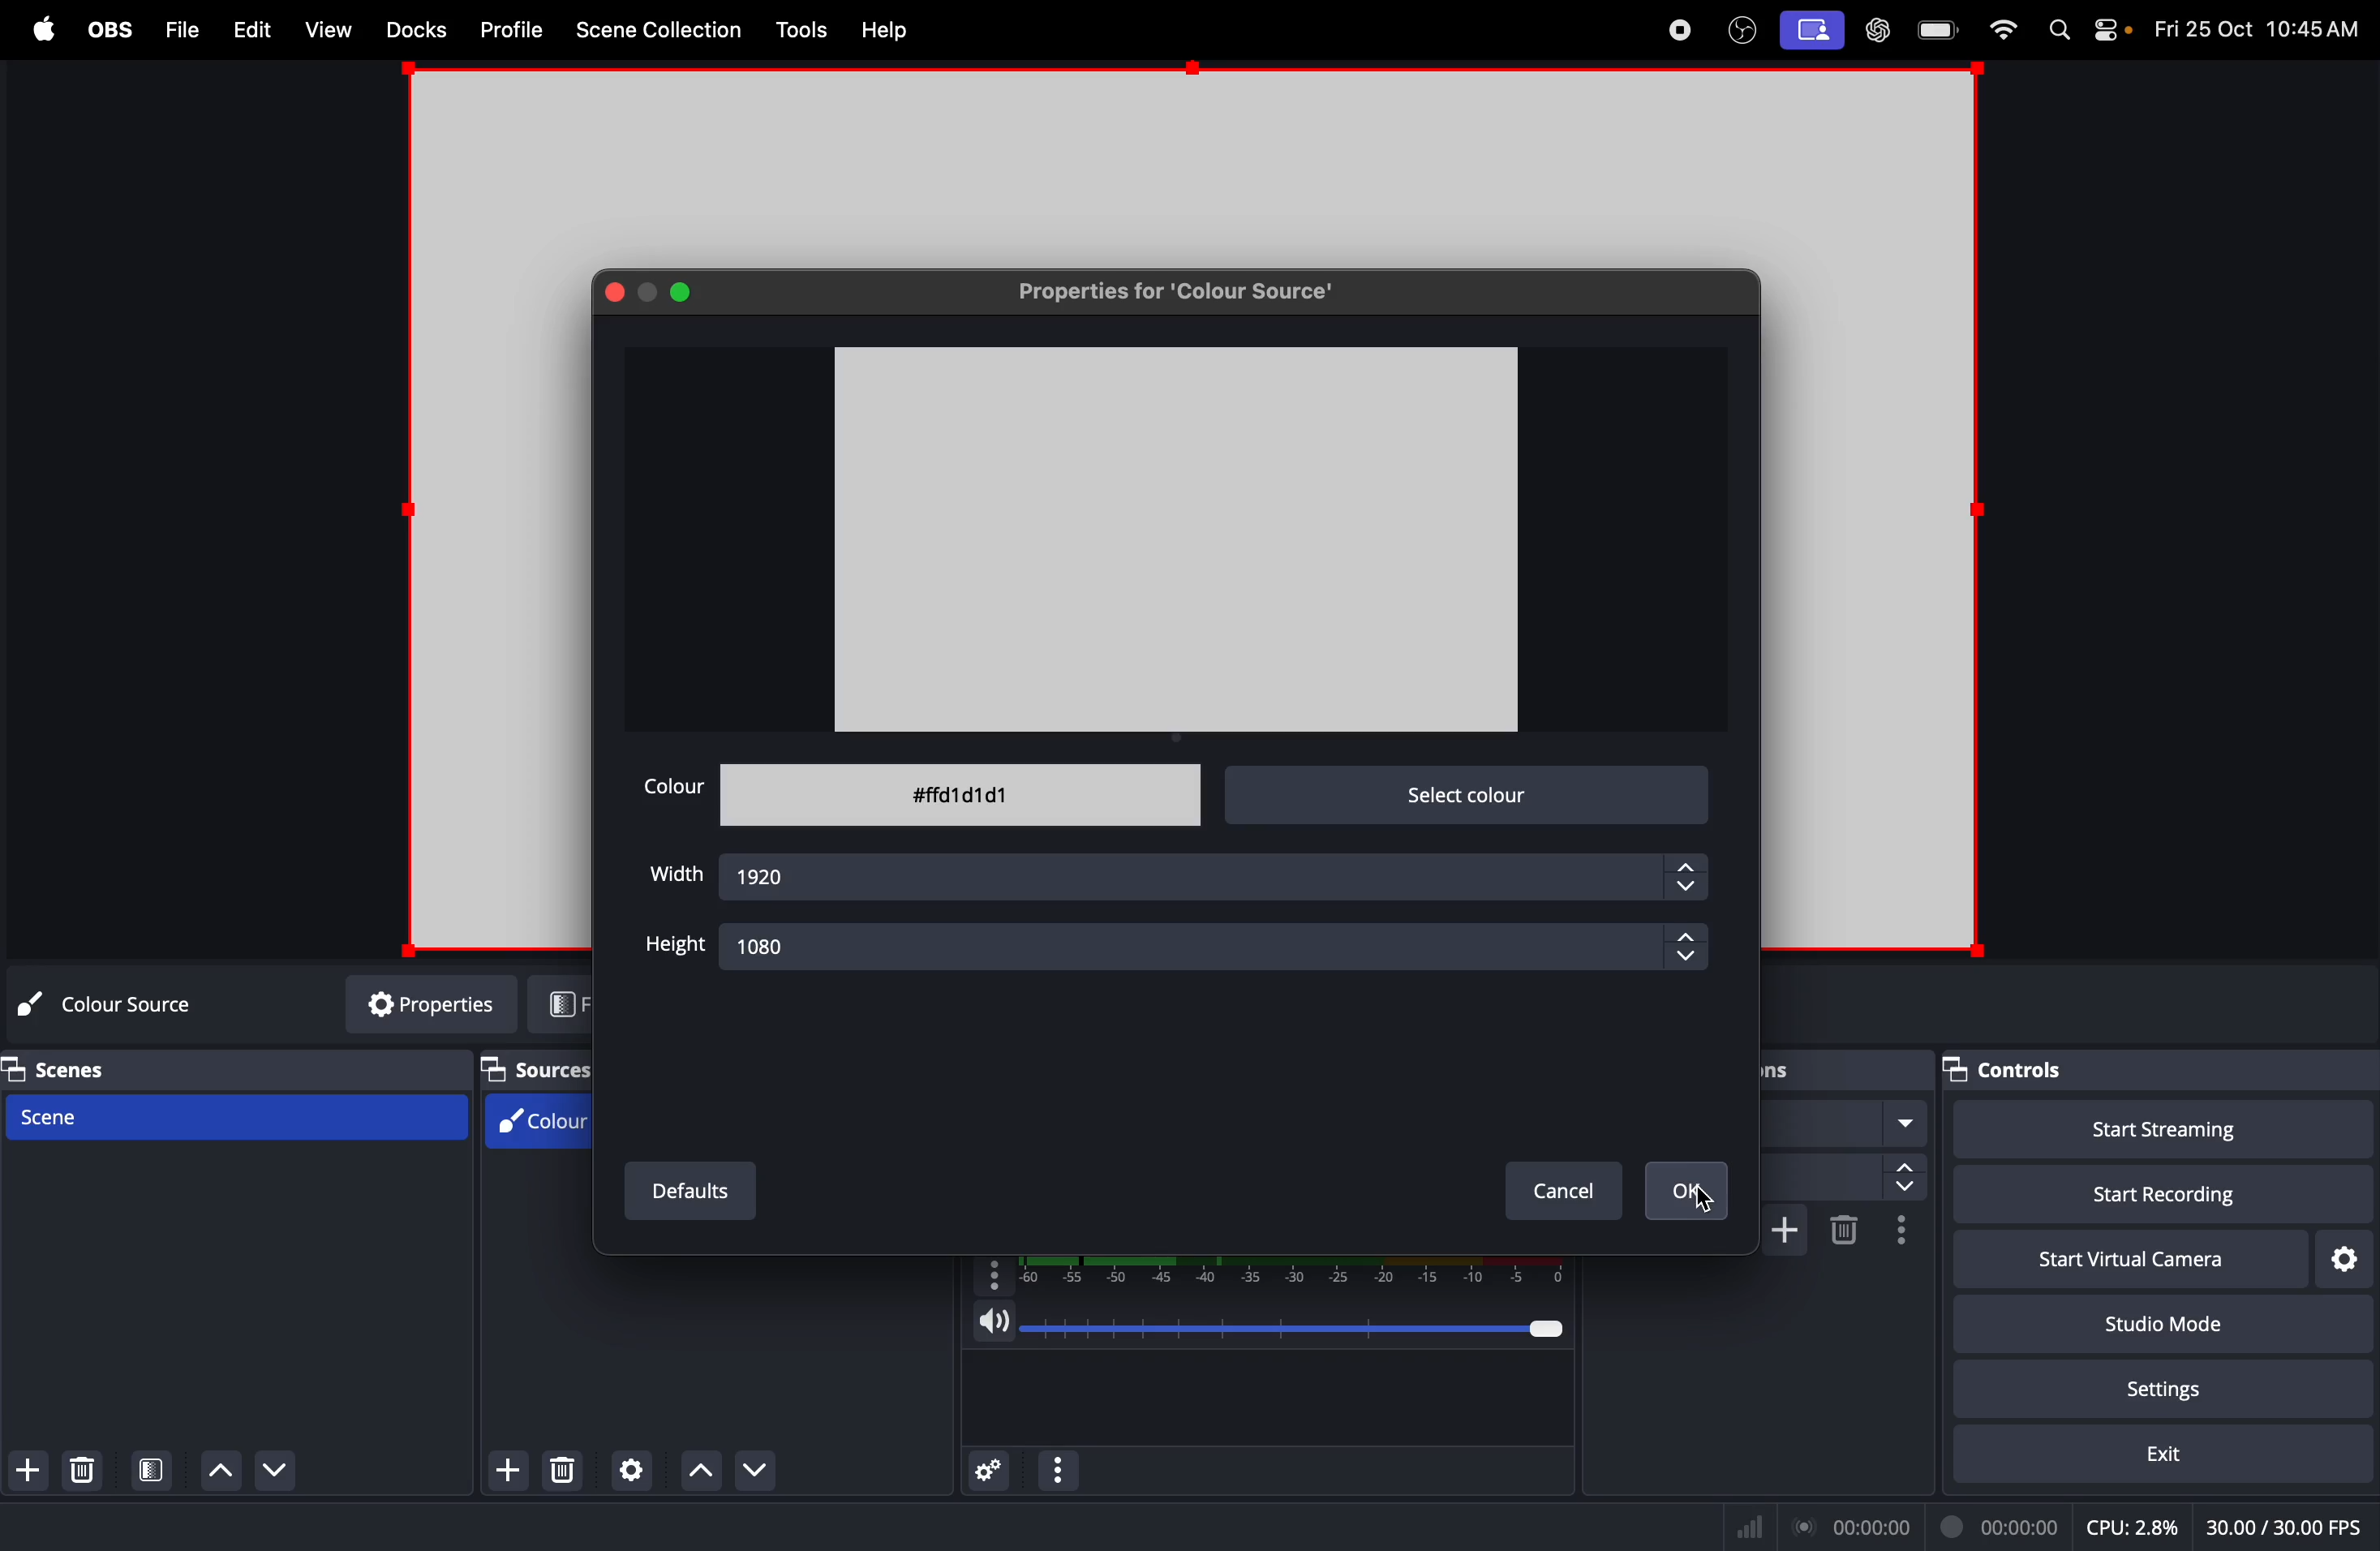 The width and height of the screenshot is (2380, 1551). Describe the element at coordinates (533, 1123) in the screenshot. I see `colour` at that location.